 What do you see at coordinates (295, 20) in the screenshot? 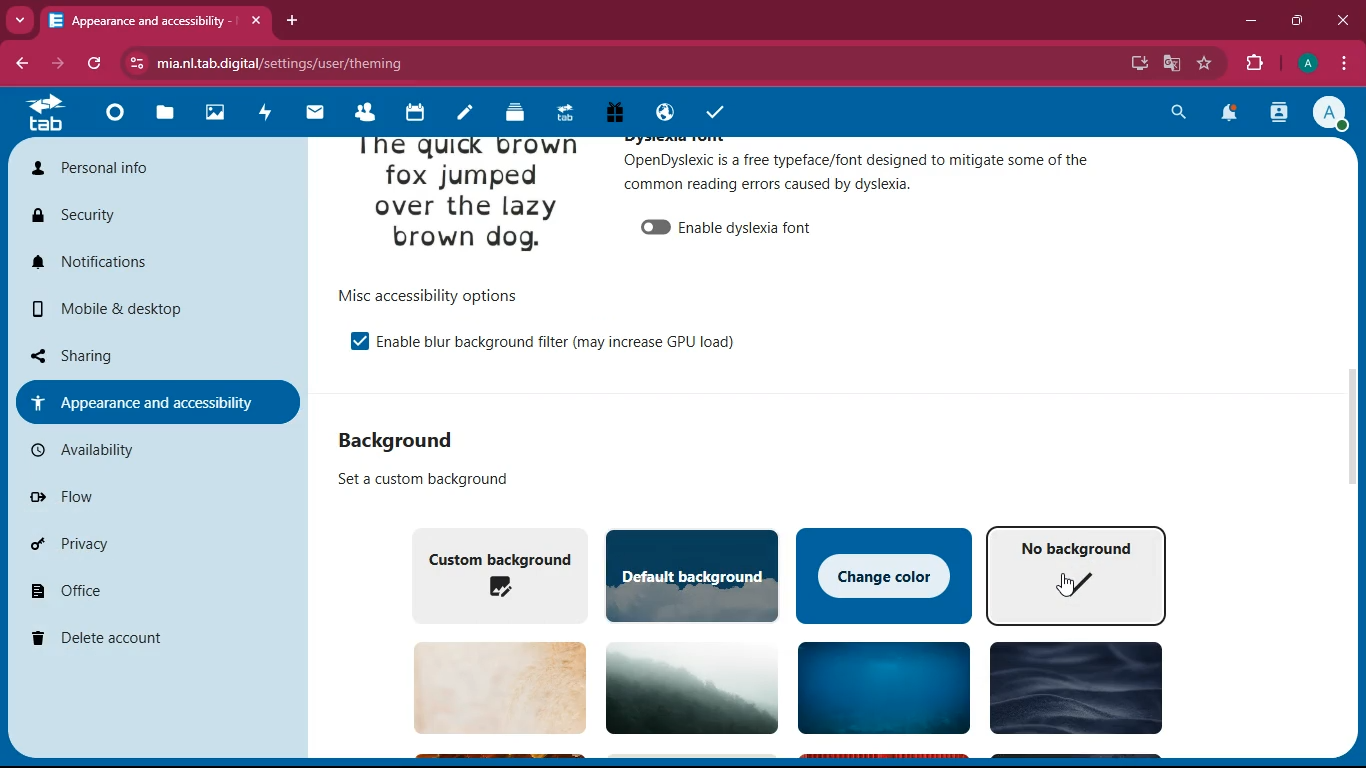
I see `add tab` at bounding box center [295, 20].